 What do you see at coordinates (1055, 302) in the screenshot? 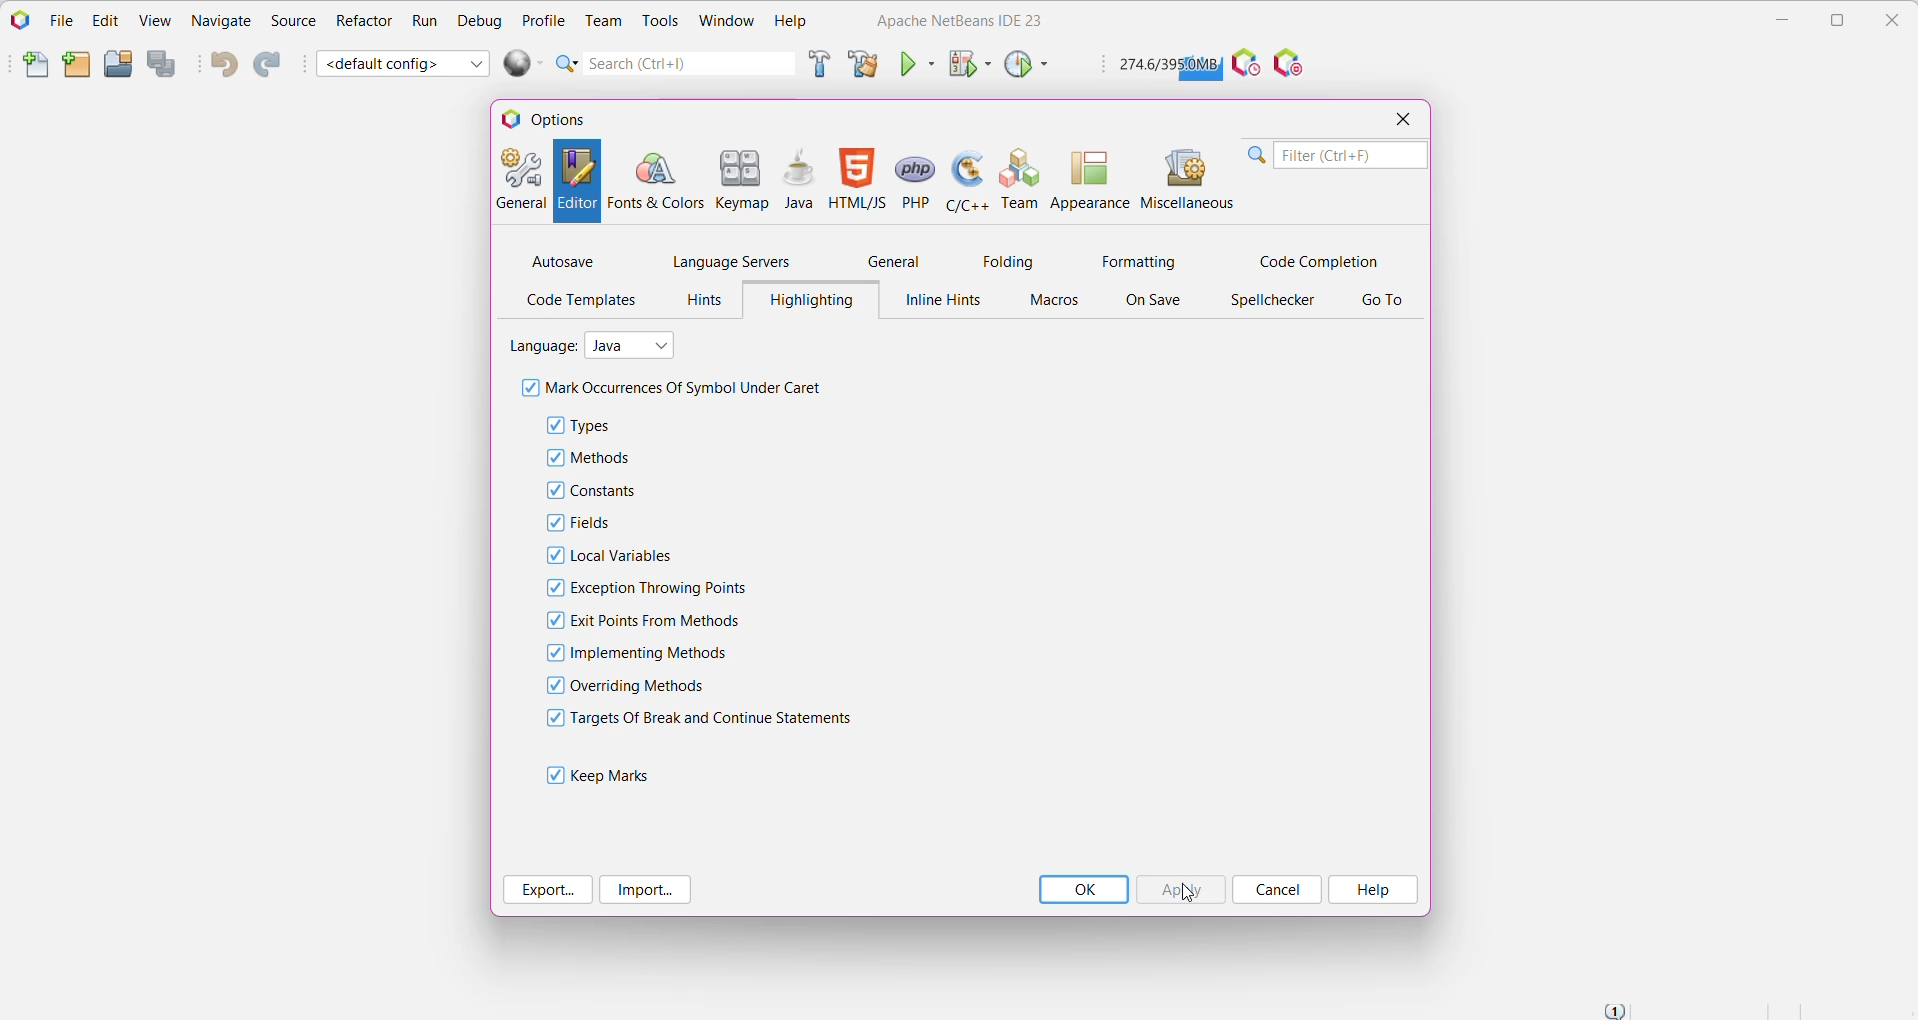
I see `Macros` at bounding box center [1055, 302].